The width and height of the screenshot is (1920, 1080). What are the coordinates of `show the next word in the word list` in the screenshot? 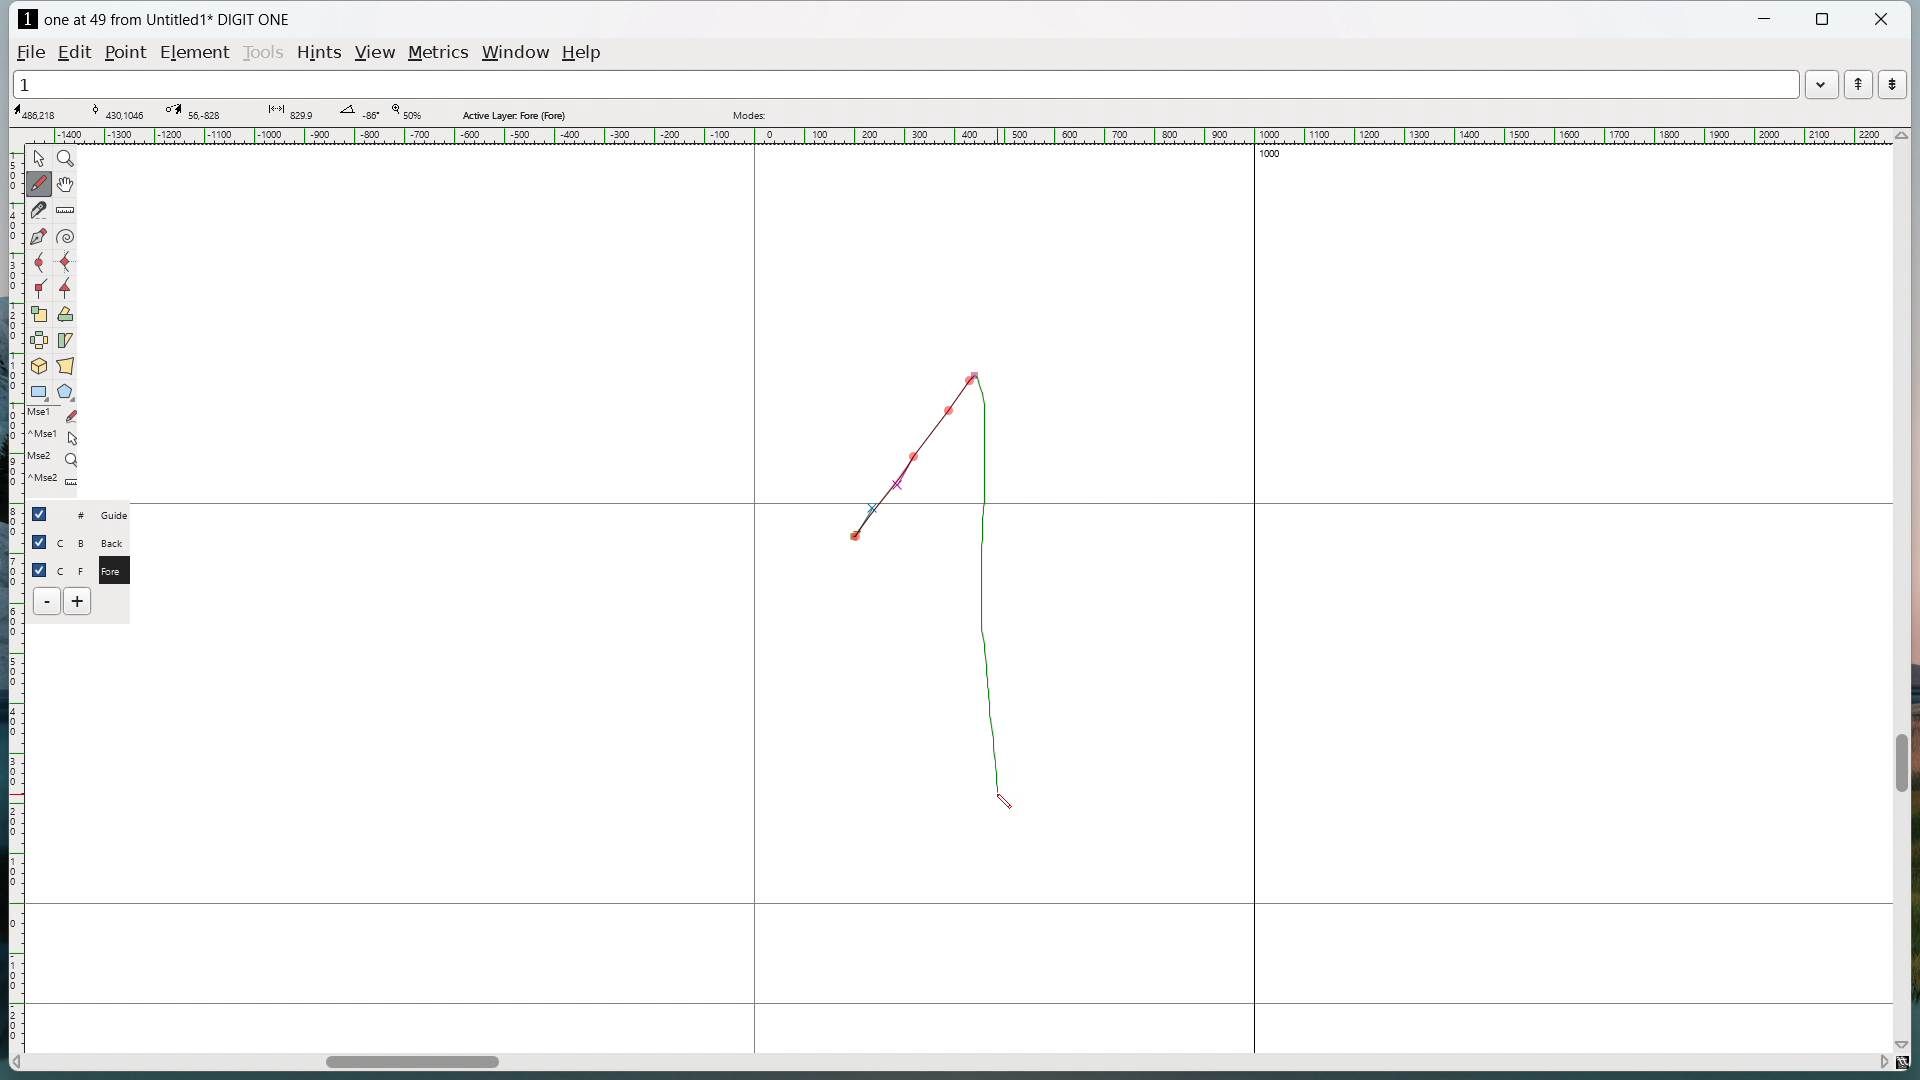 It's located at (1893, 85).